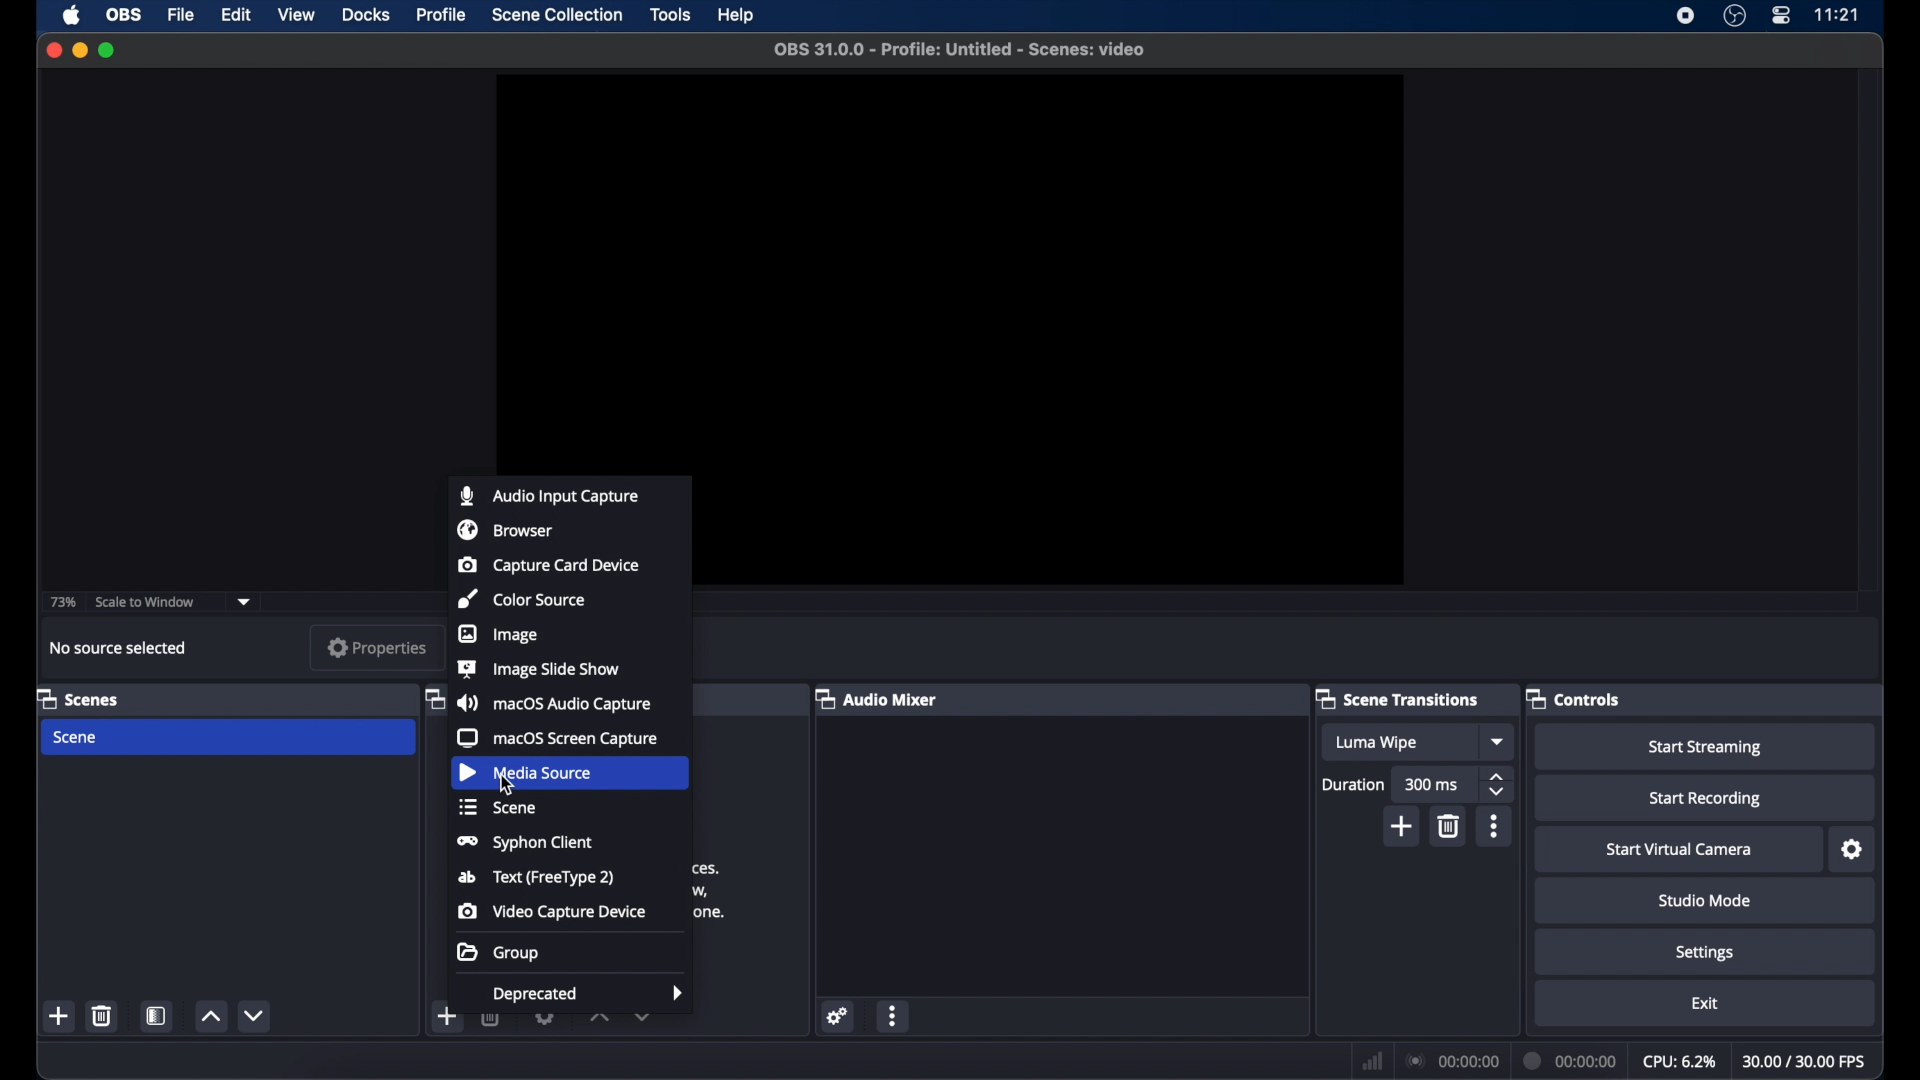  I want to click on control center, so click(1780, 16).